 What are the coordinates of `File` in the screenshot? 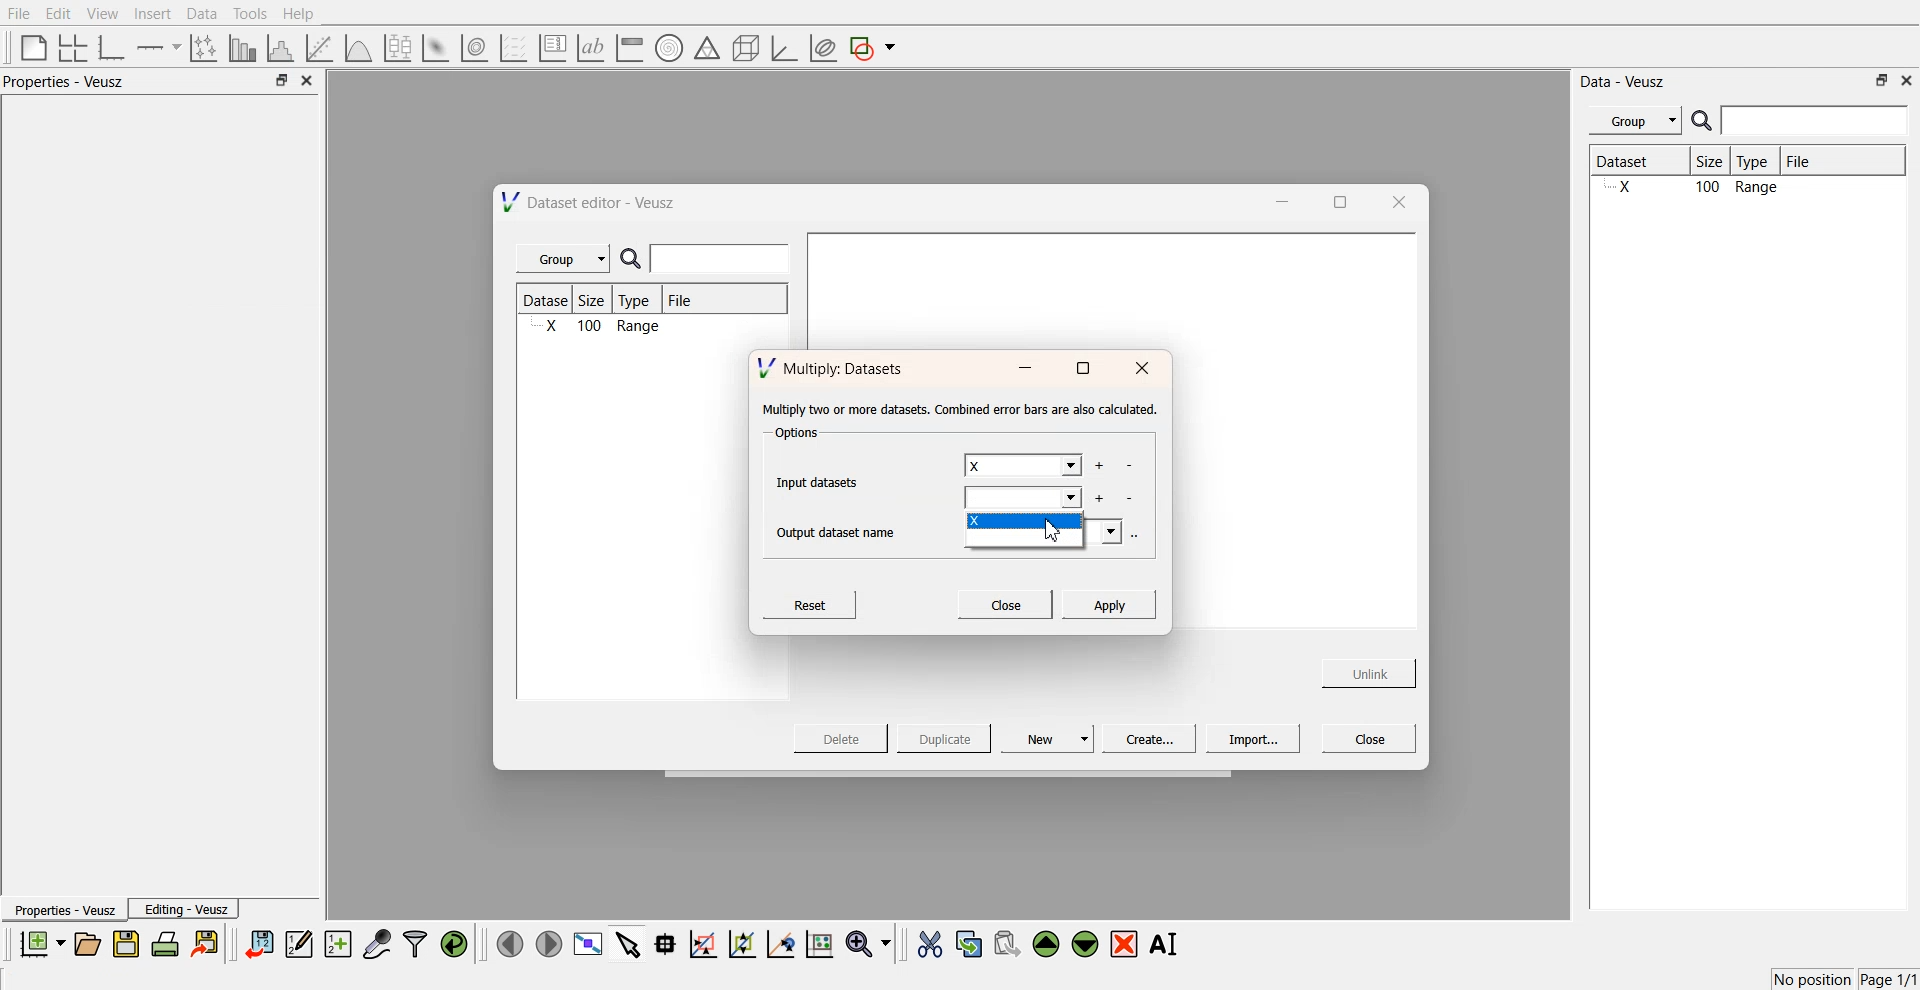 It's located at (20, 14).